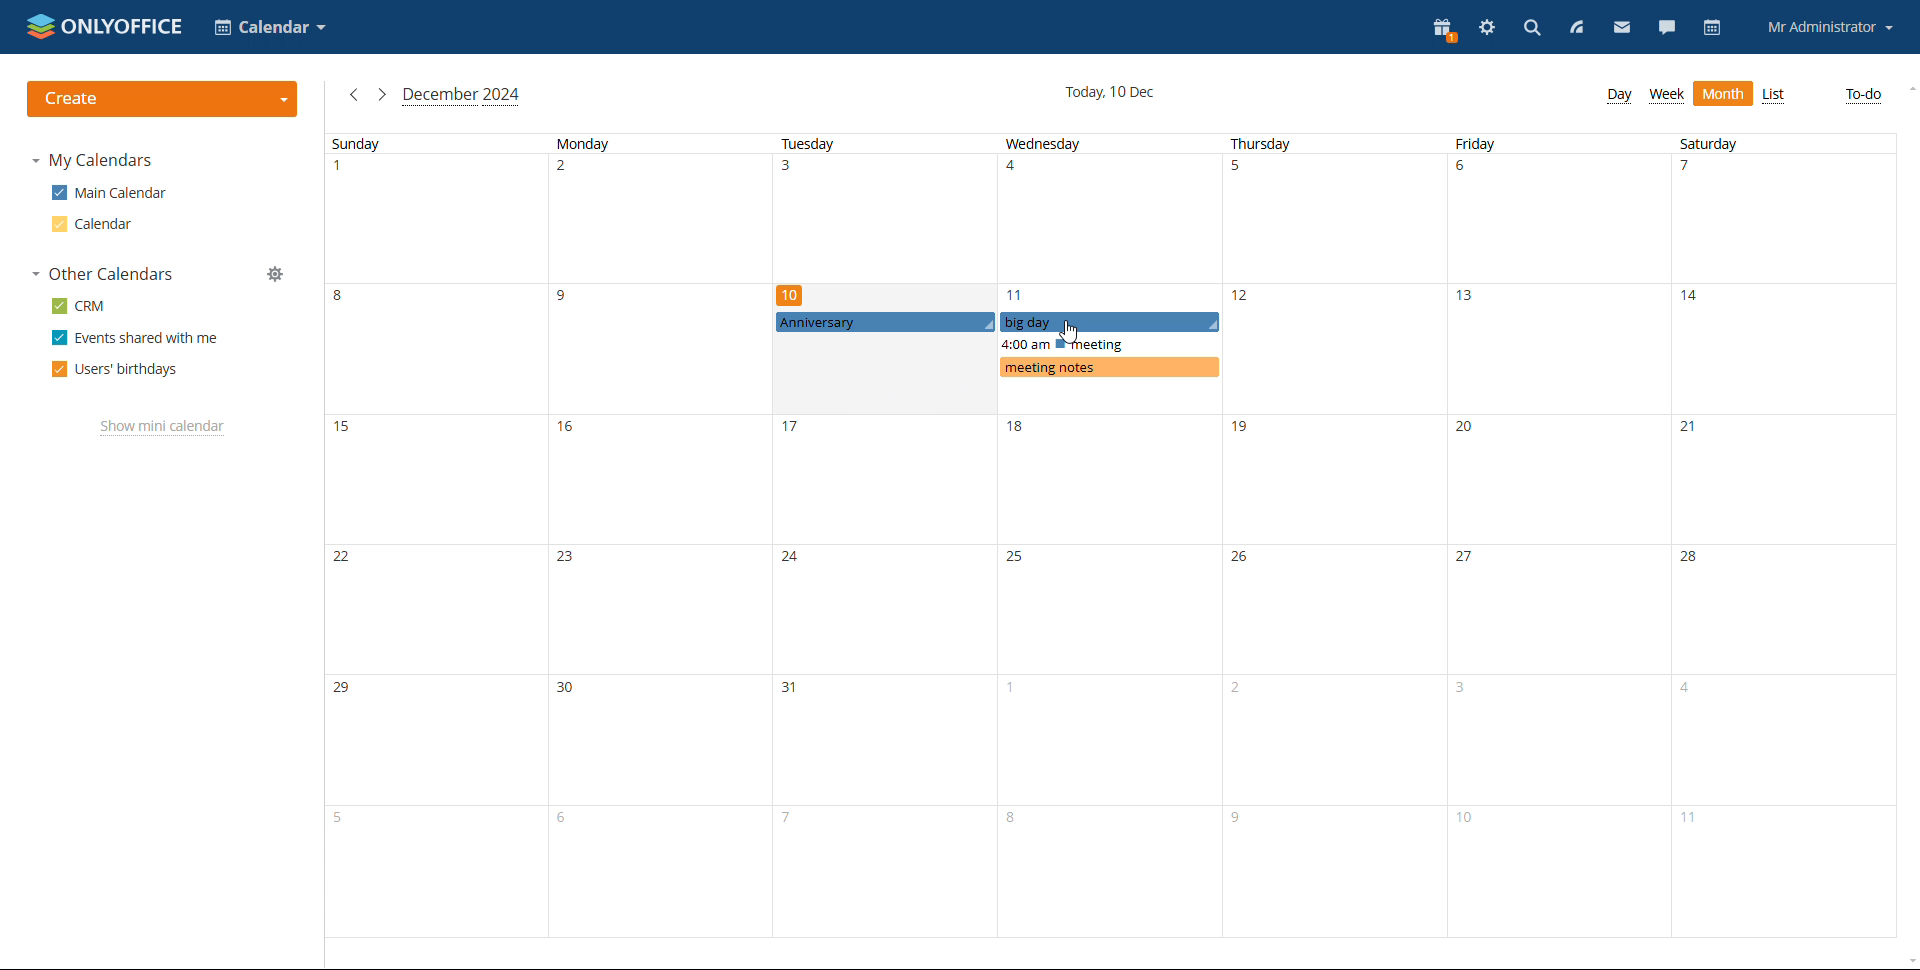  Describe the element at coordinates (94, 224) in the screenshot. I see `calendar` at that location.